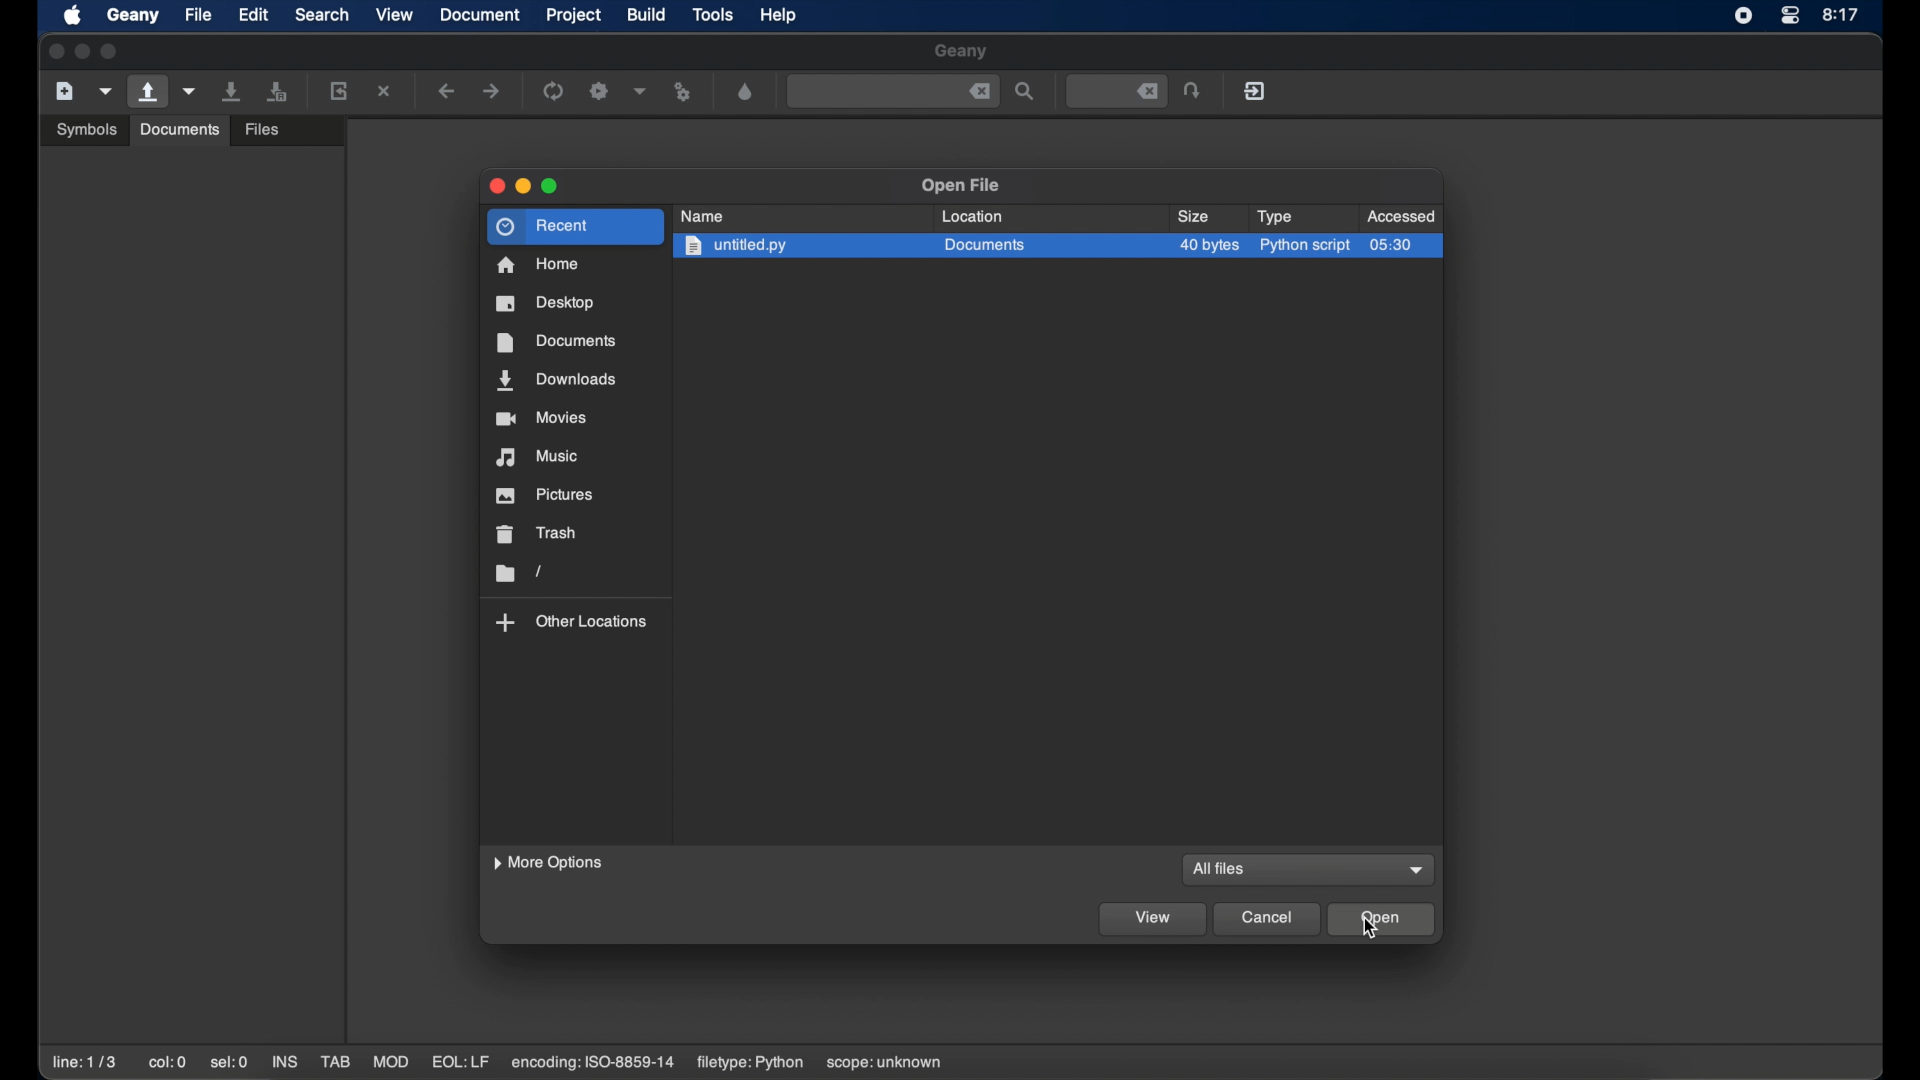  I want to click on search, so click(322, 14).